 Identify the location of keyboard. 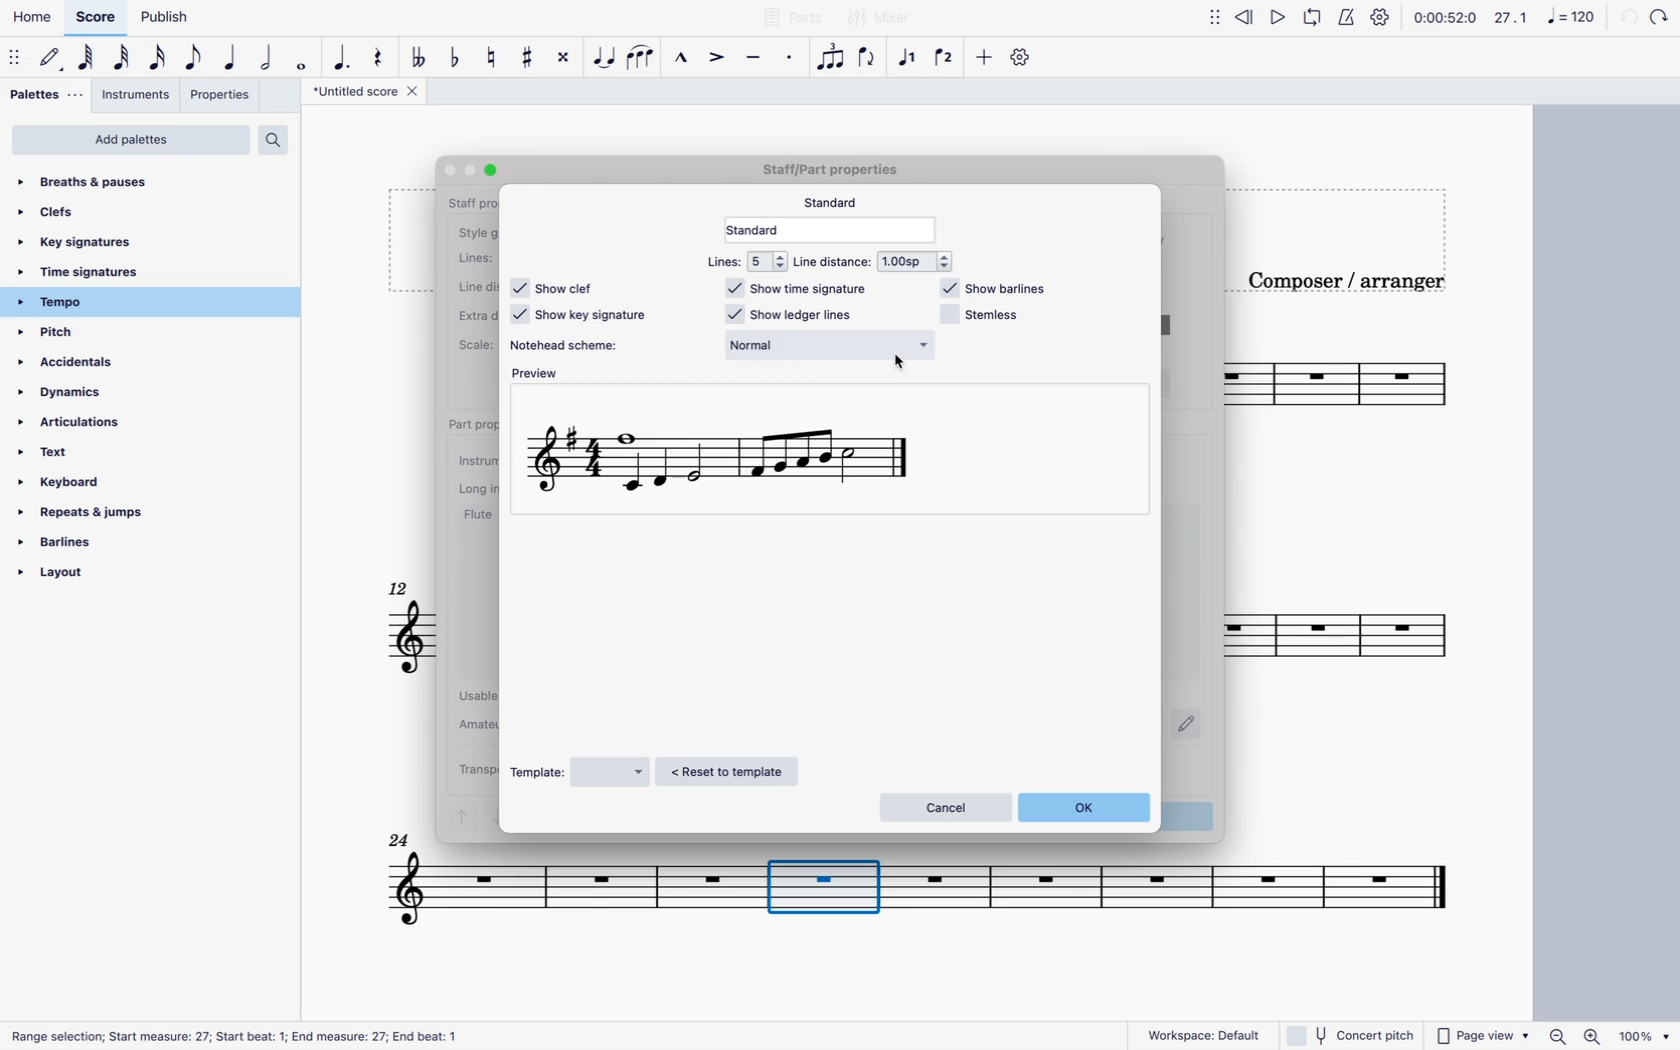
(99, 483).